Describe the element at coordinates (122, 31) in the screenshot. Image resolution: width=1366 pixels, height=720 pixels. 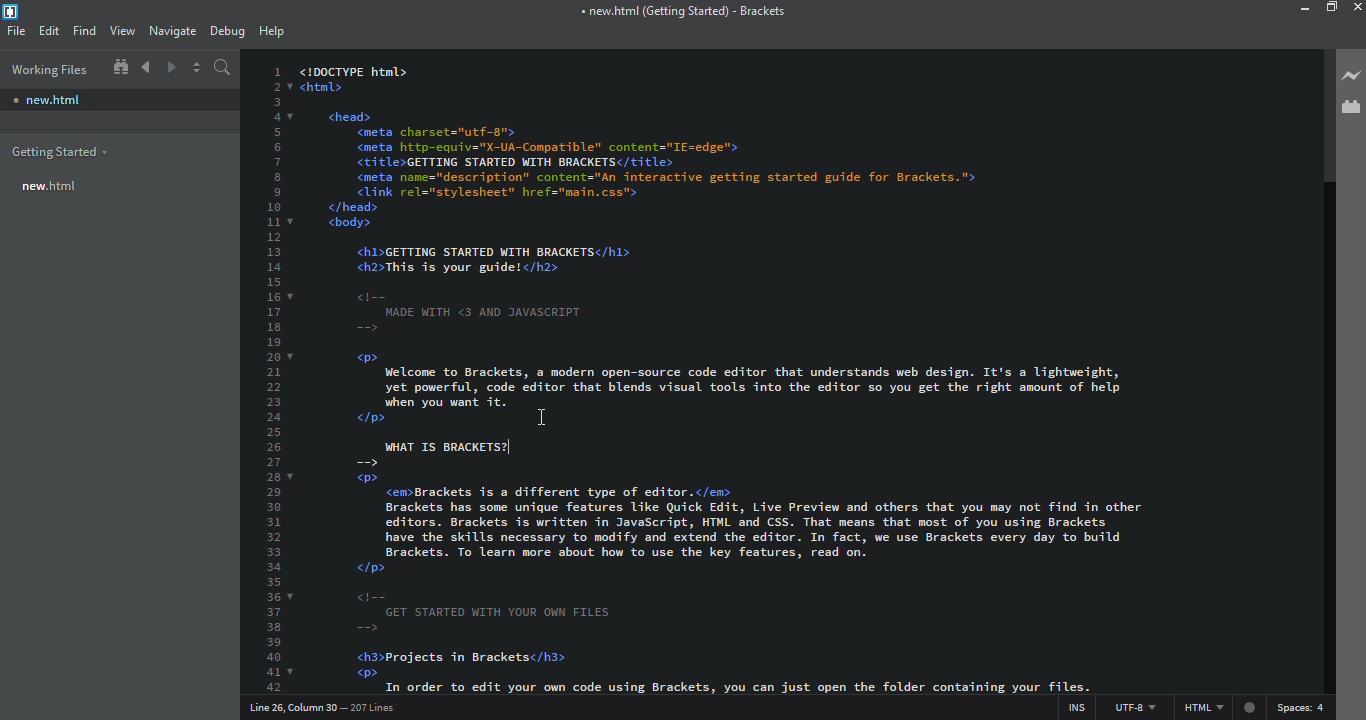
I see `view` at that location.